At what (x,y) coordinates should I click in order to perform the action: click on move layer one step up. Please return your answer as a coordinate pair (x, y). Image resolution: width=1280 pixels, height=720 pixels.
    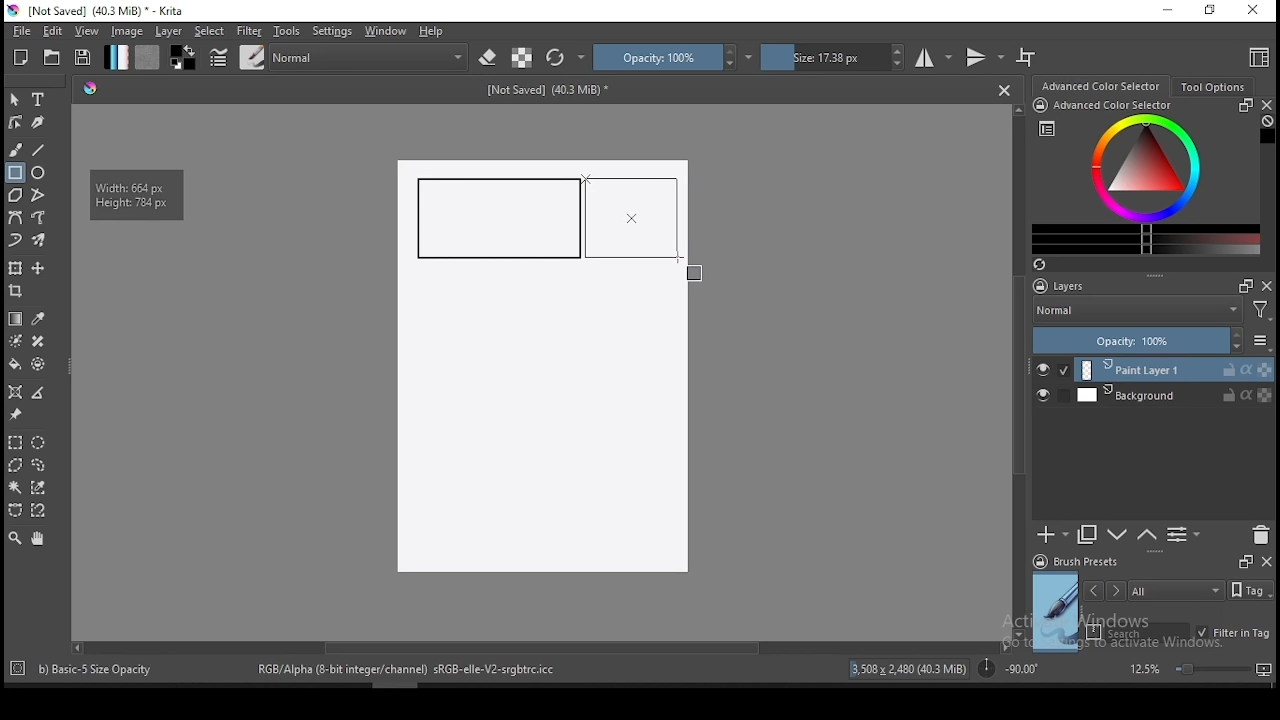
    Looking at the image, I should click on (1118, 537).